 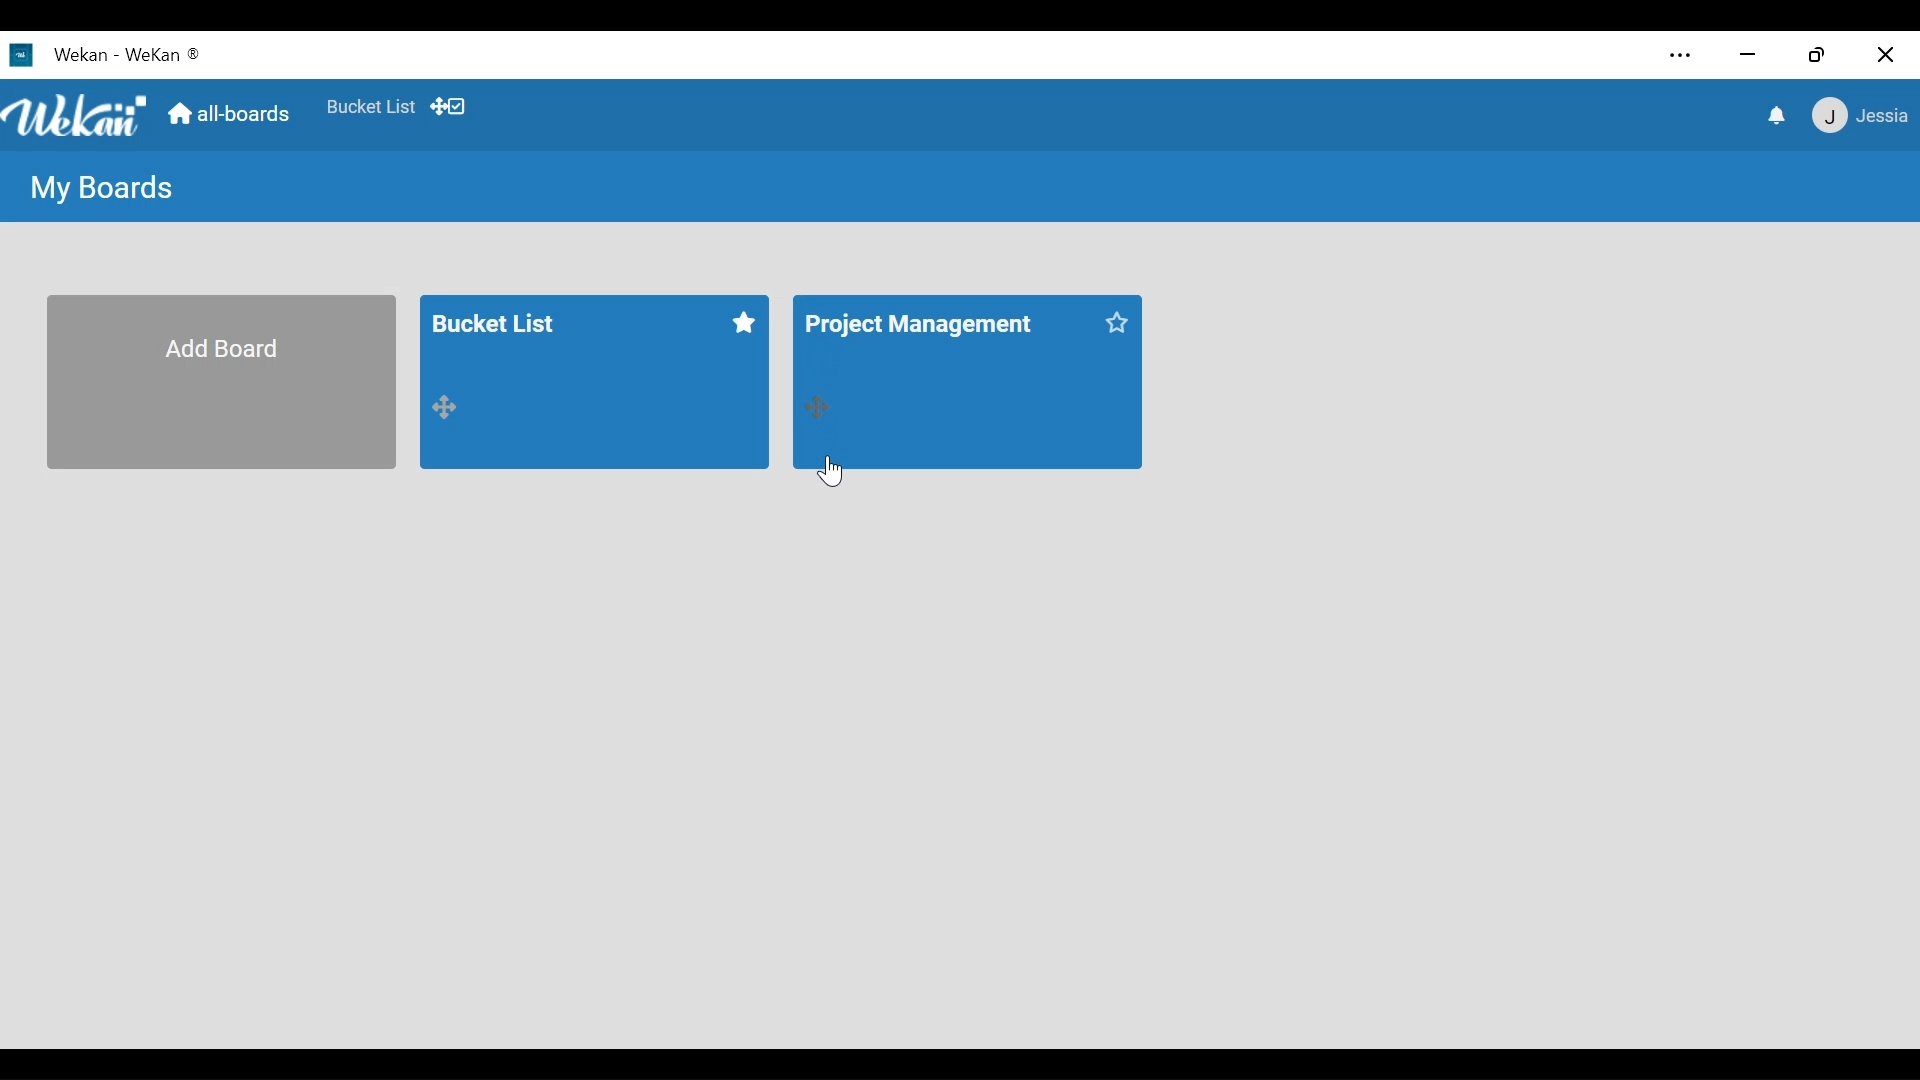 I want to click on minimize, so click(x=1747, y=56).